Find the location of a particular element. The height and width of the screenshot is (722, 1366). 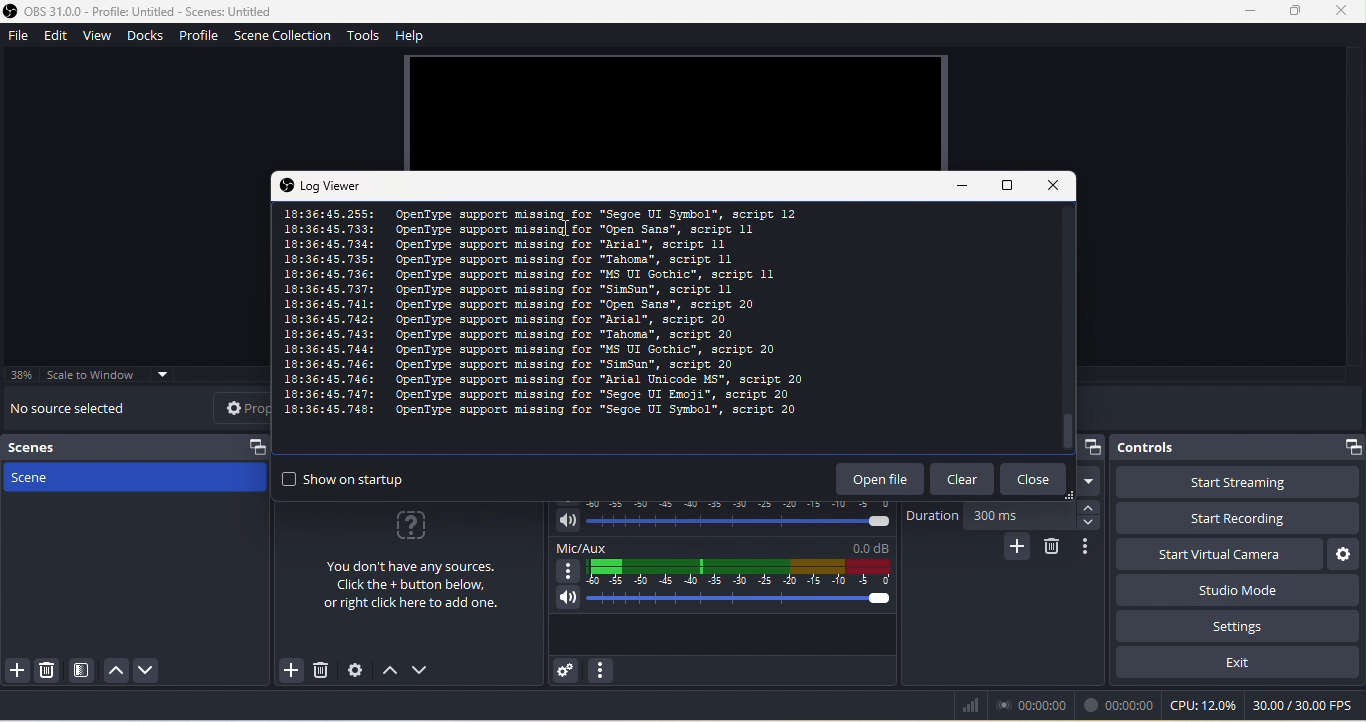

mic is located at coordinates (722, 563).